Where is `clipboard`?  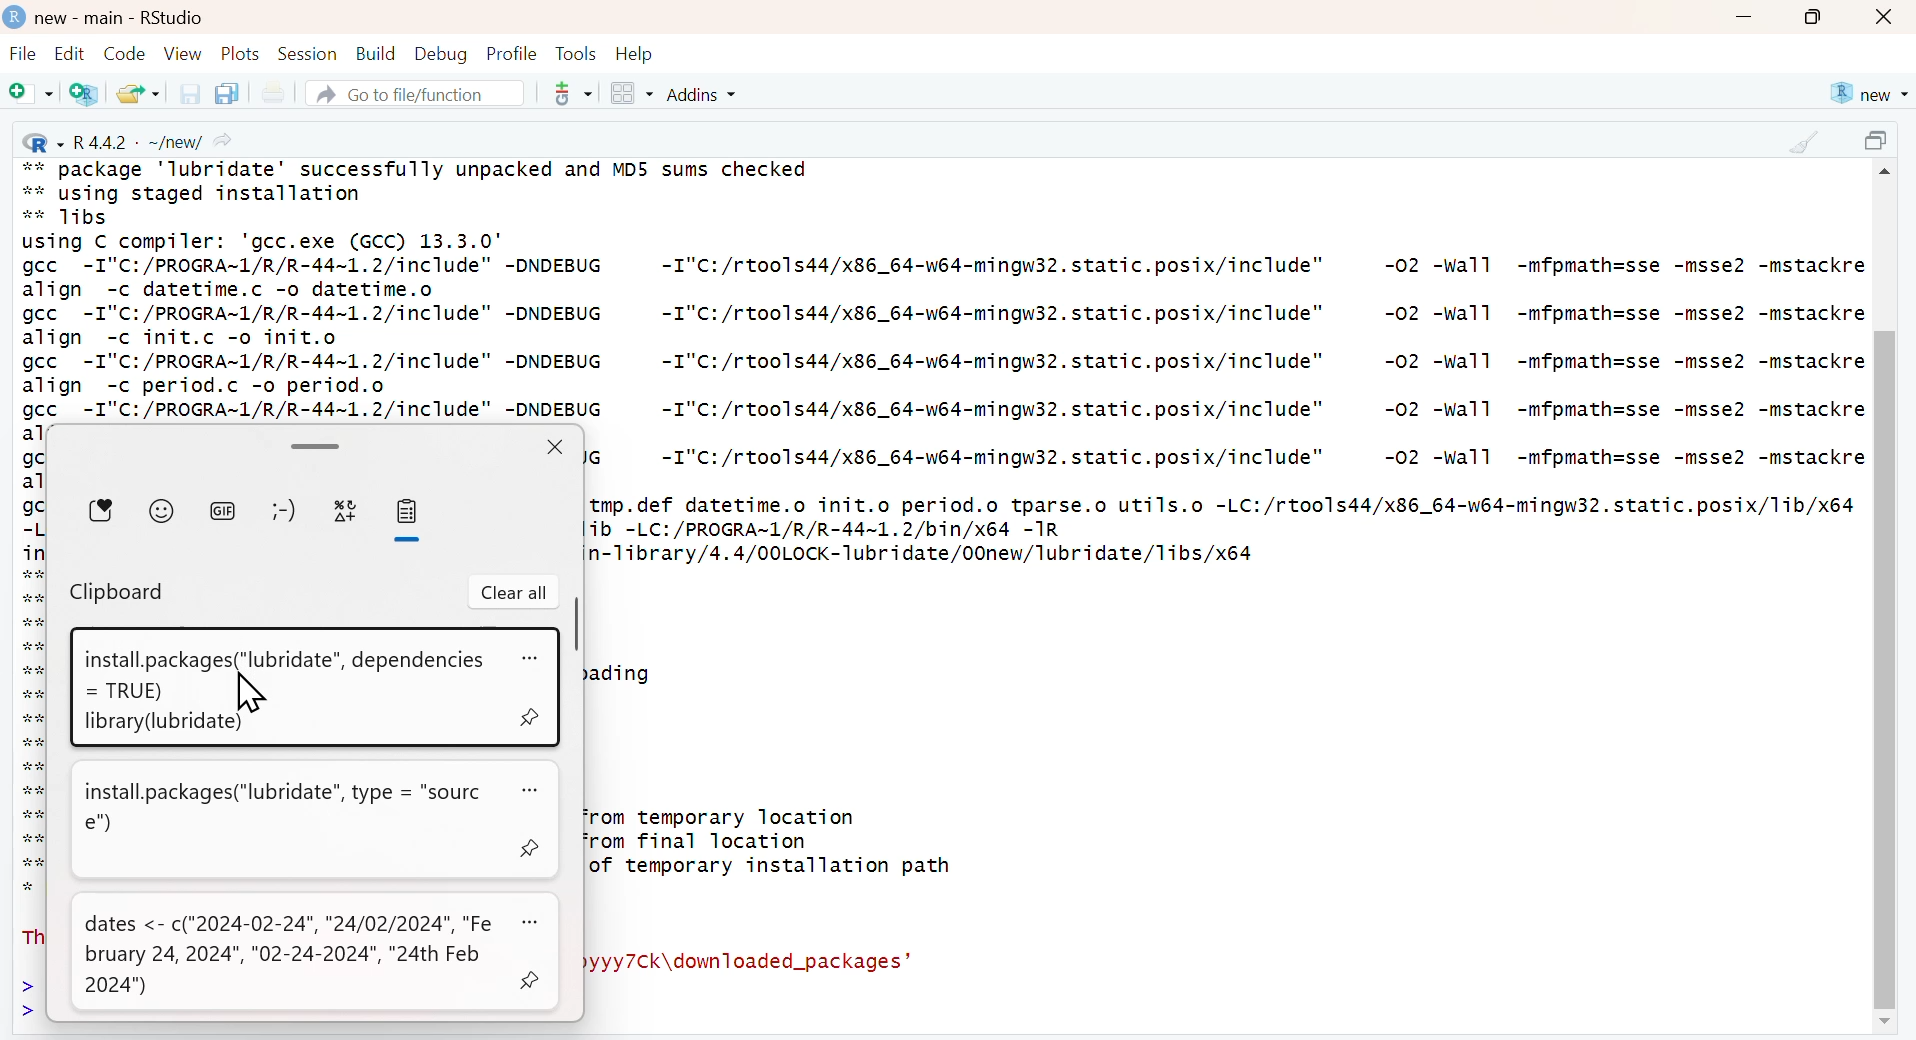
clipboard is located at coordinates (406, 512).